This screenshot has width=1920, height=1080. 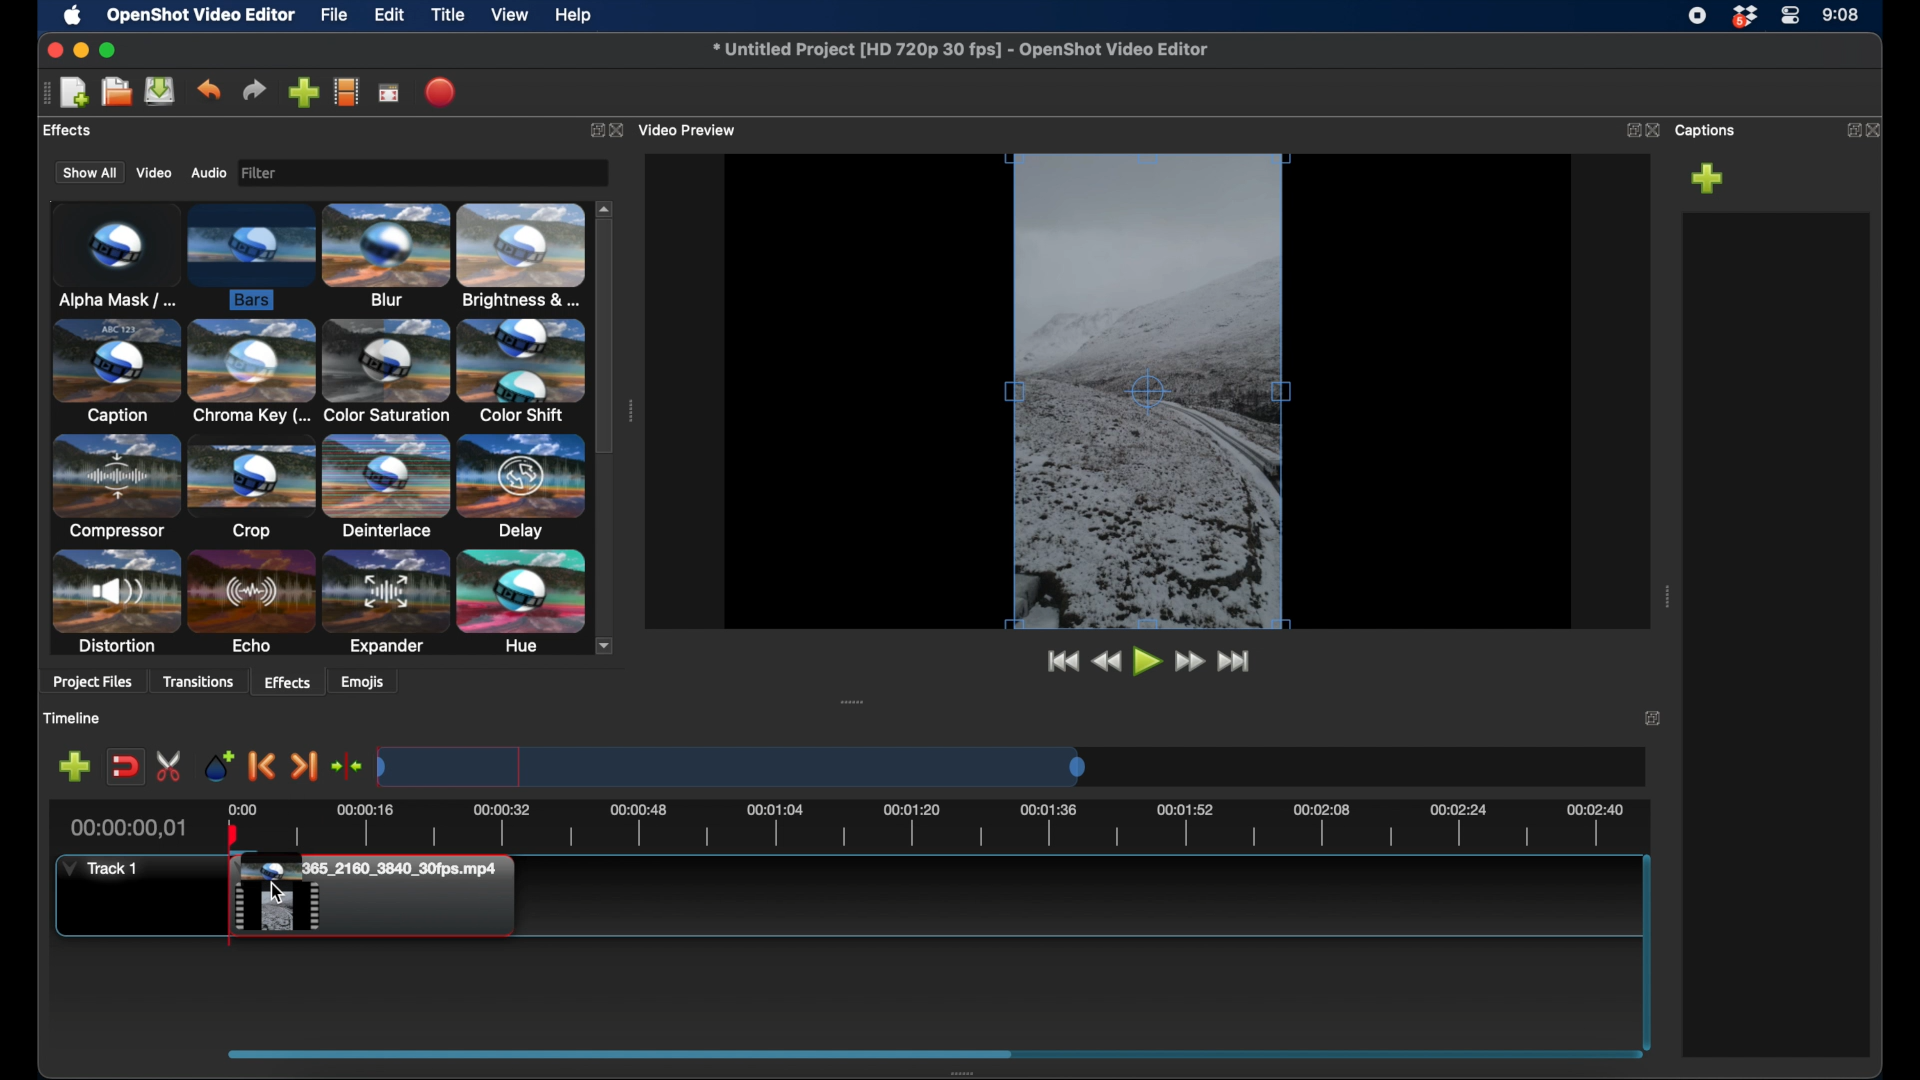 I want to click on drag handle, so click(x=852, y=700).